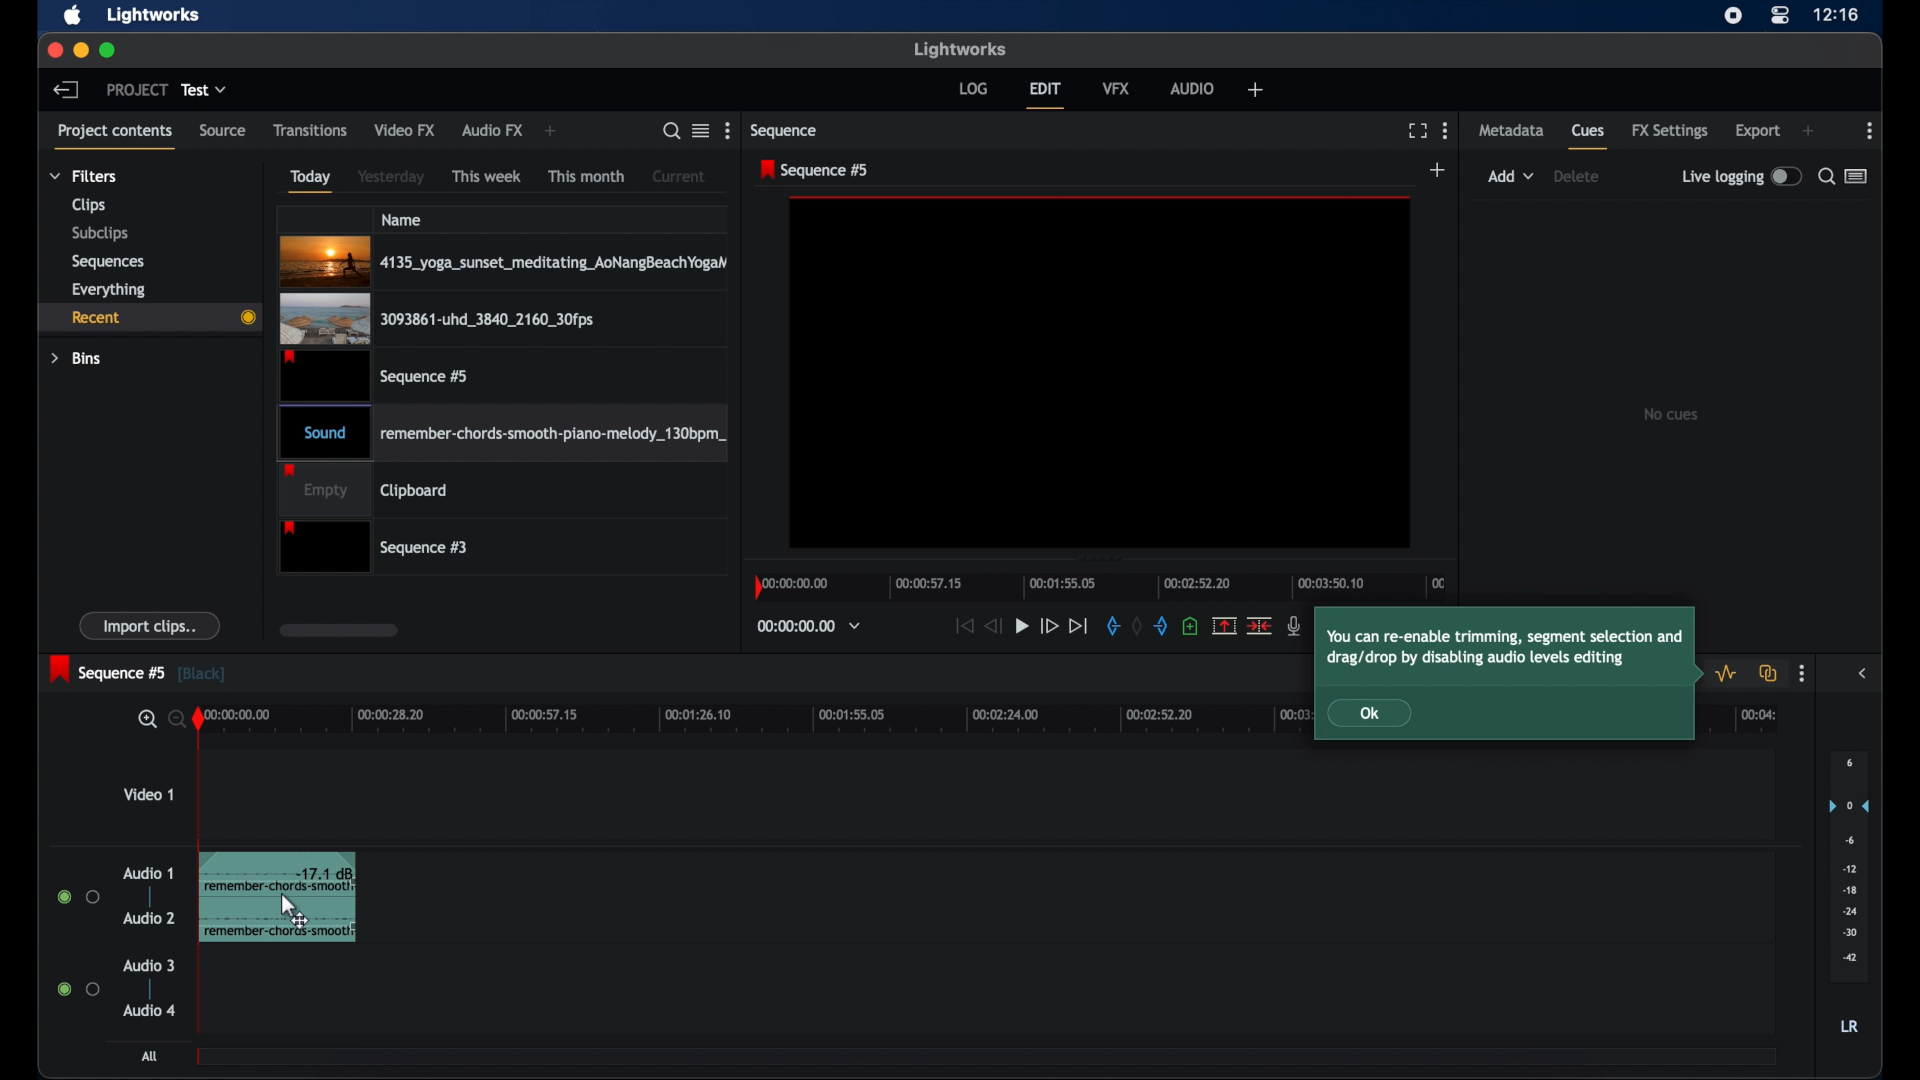  I want to click on audio clip, so click(226, 900).